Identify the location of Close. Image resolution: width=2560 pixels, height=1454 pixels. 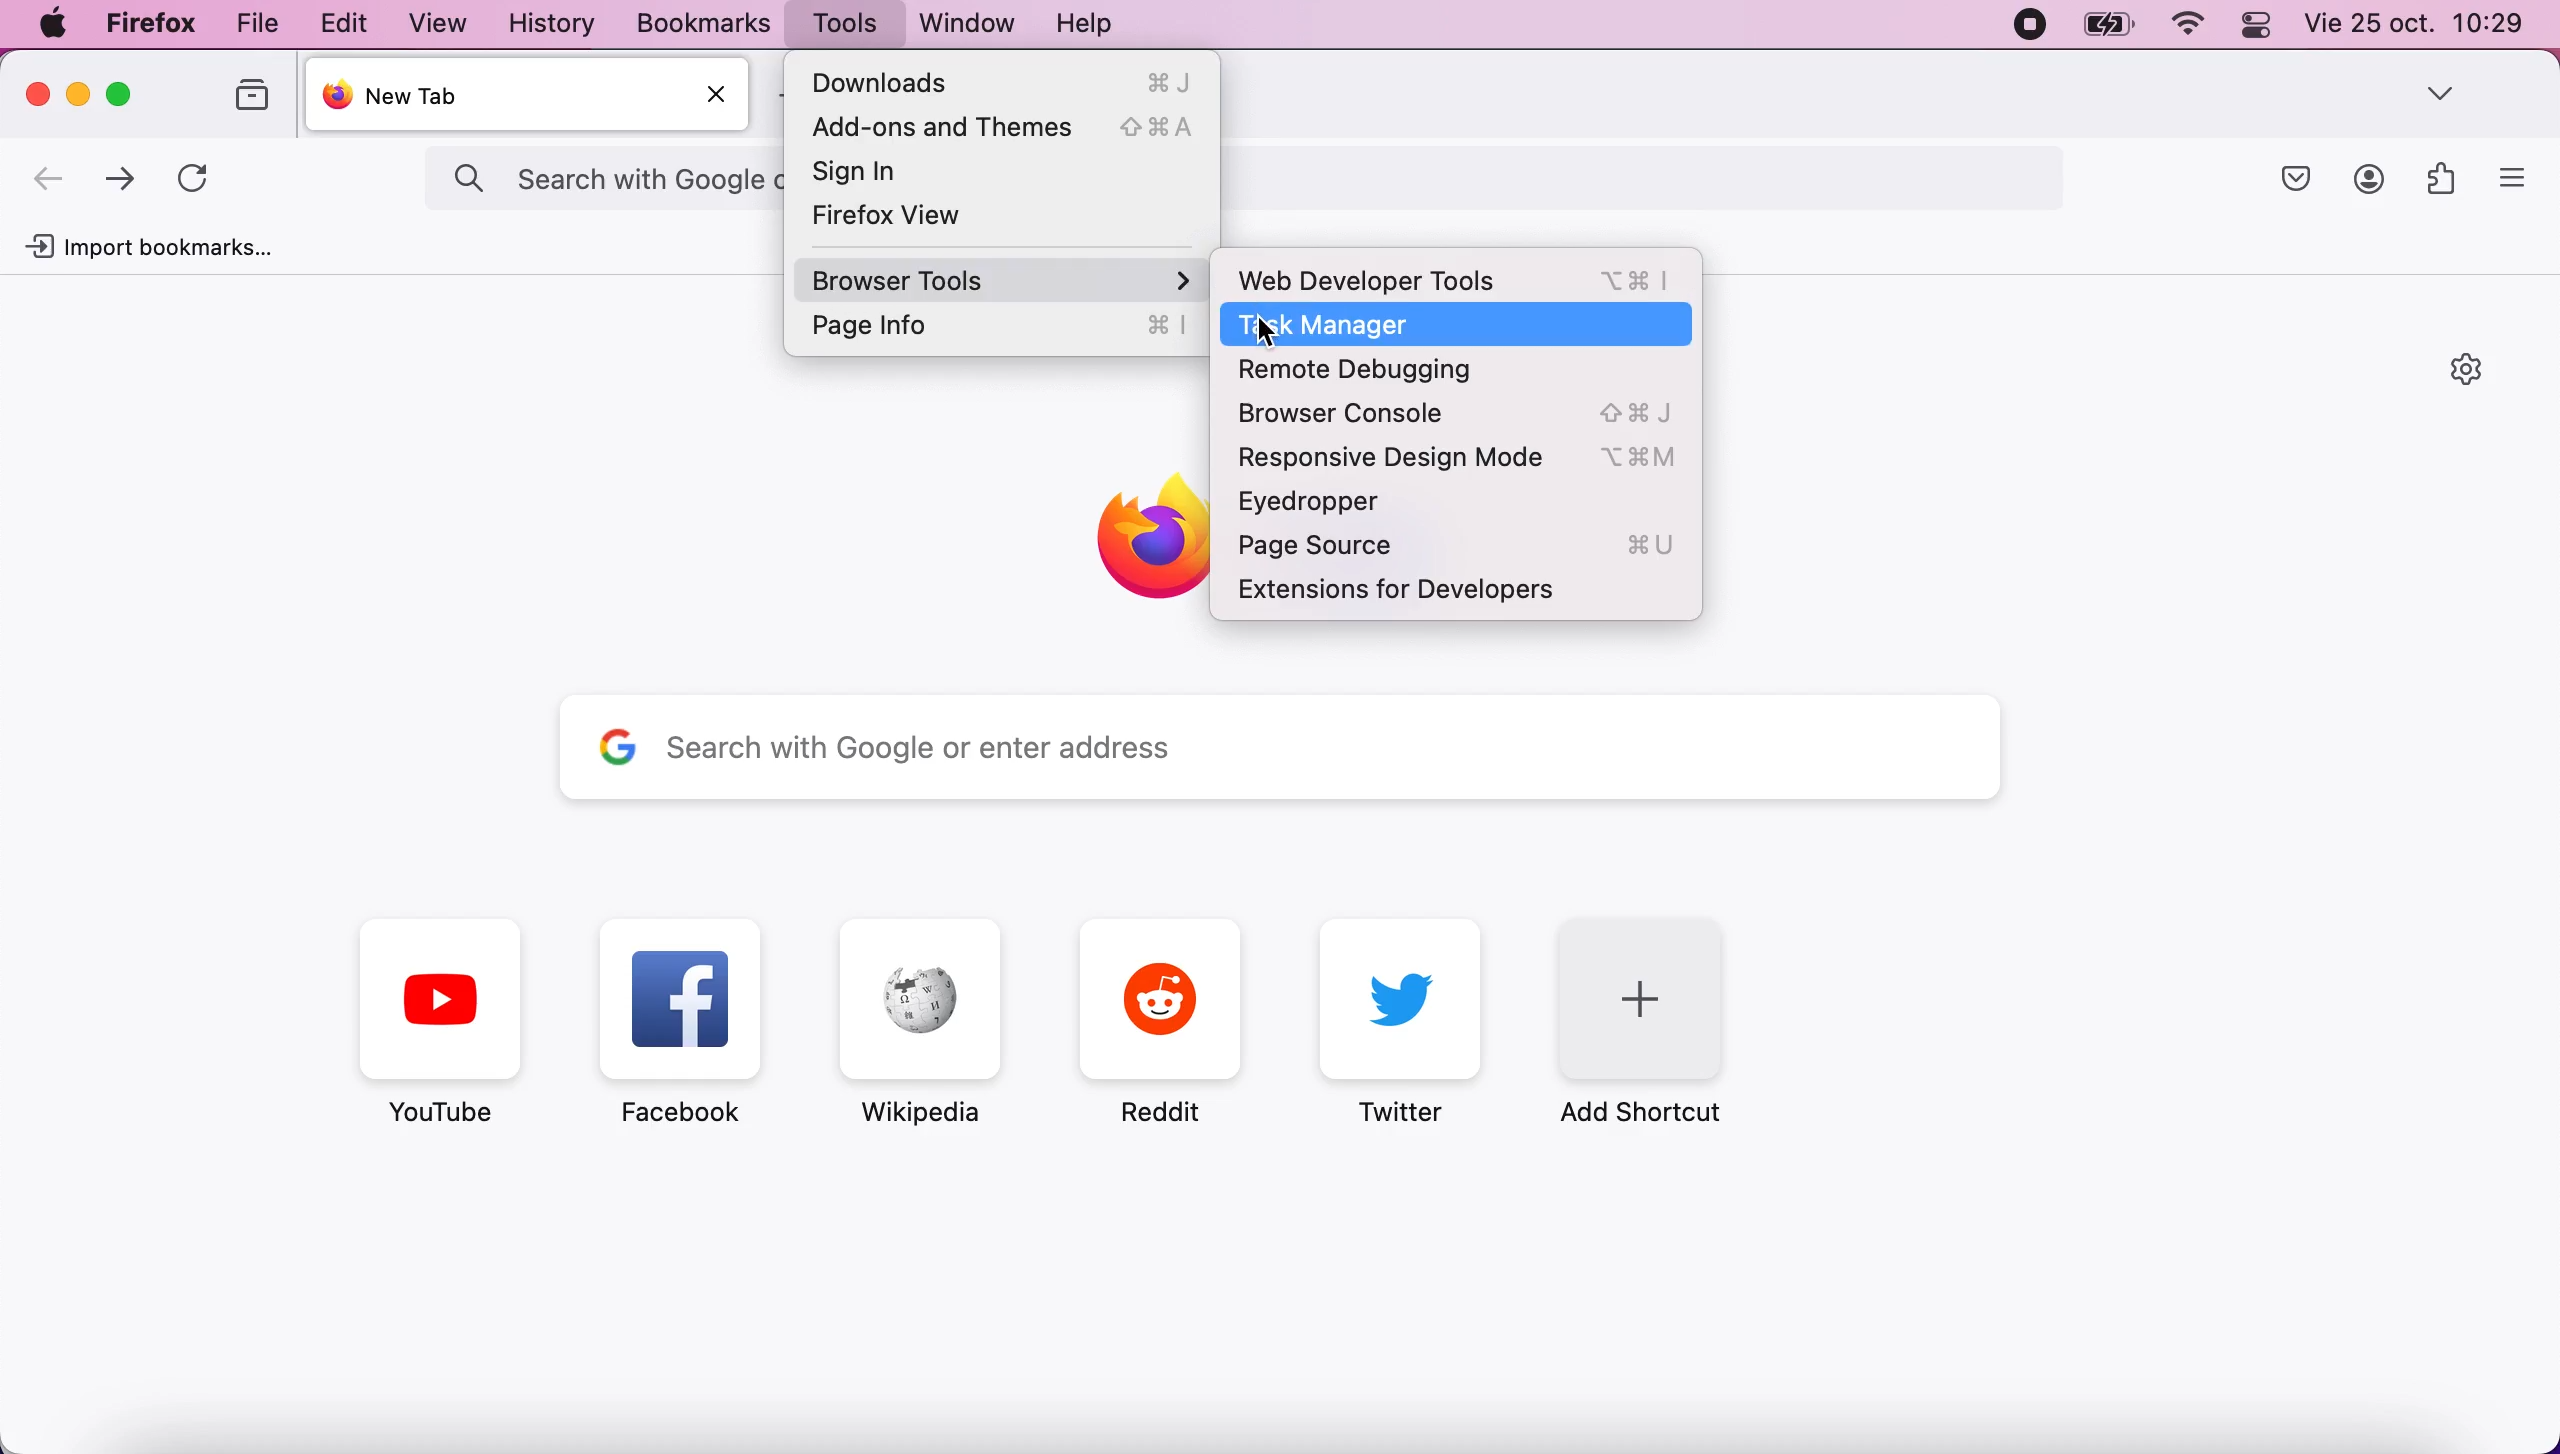
(717, 93).